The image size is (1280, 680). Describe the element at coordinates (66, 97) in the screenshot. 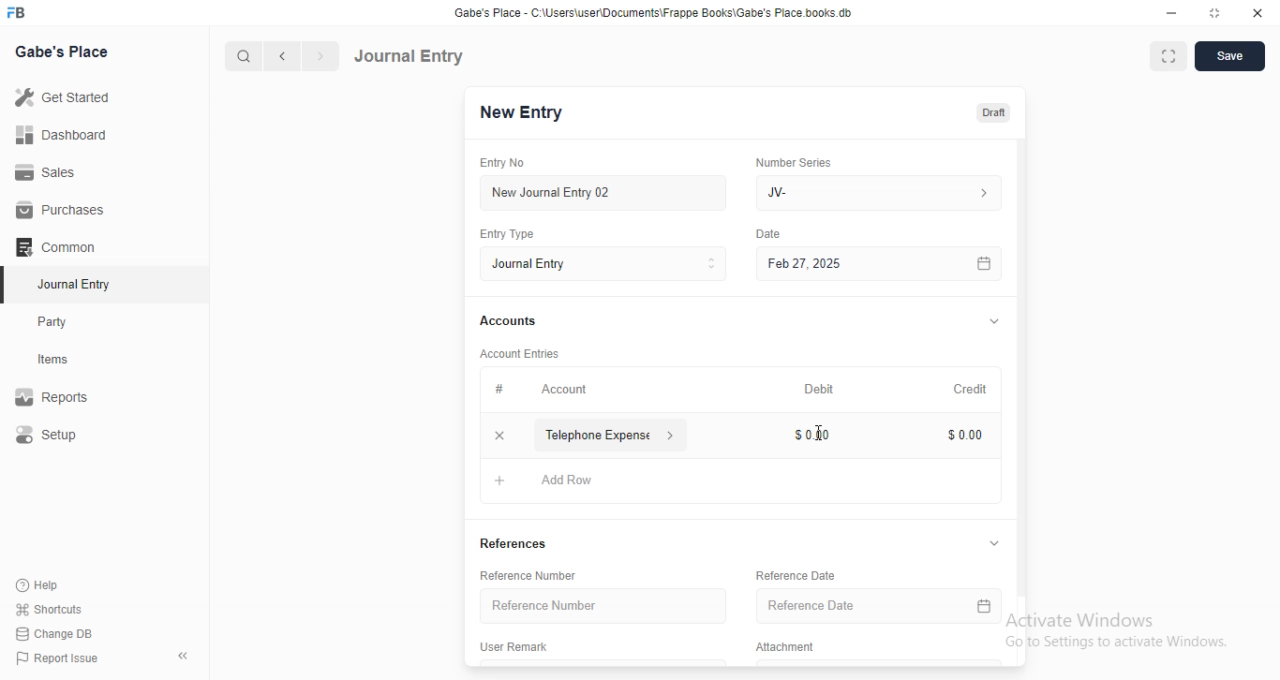

I see `Get Started` at that location.